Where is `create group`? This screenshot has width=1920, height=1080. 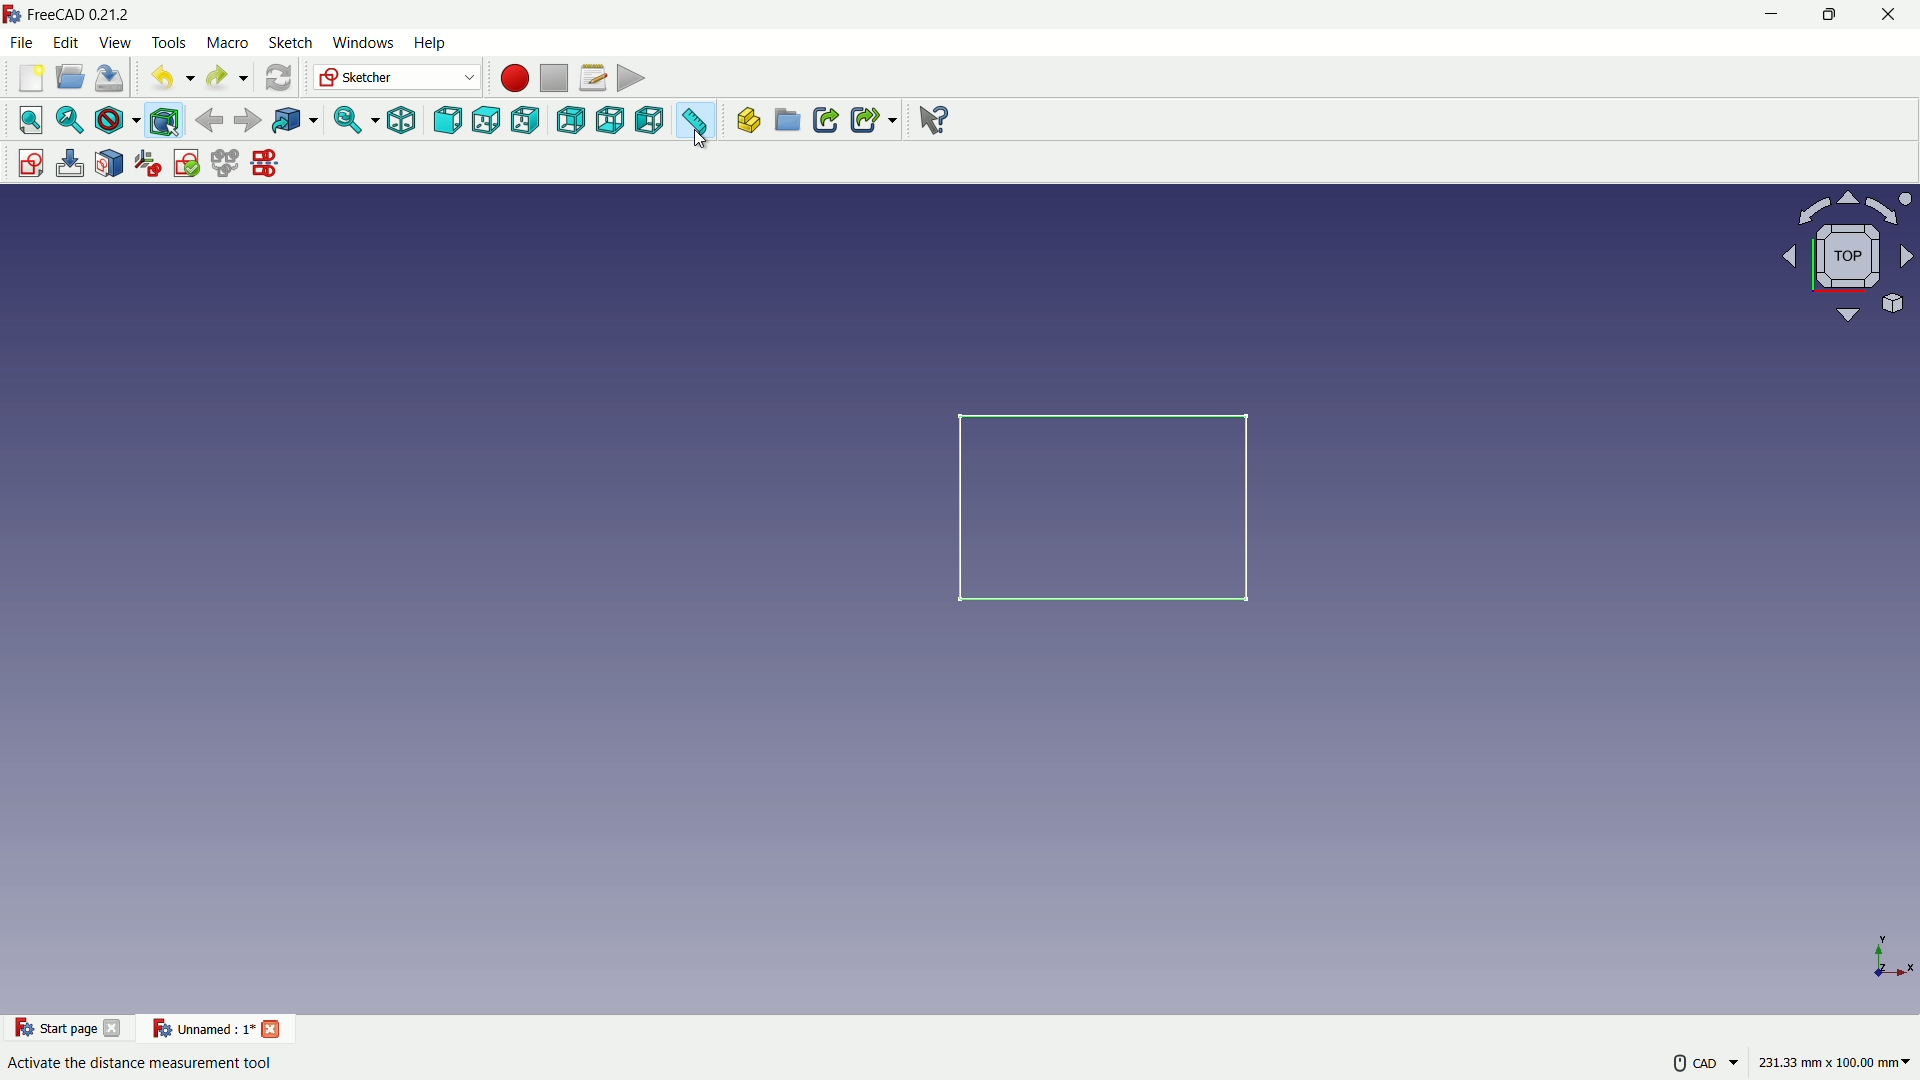 create group is located at coordinates (789, 123).